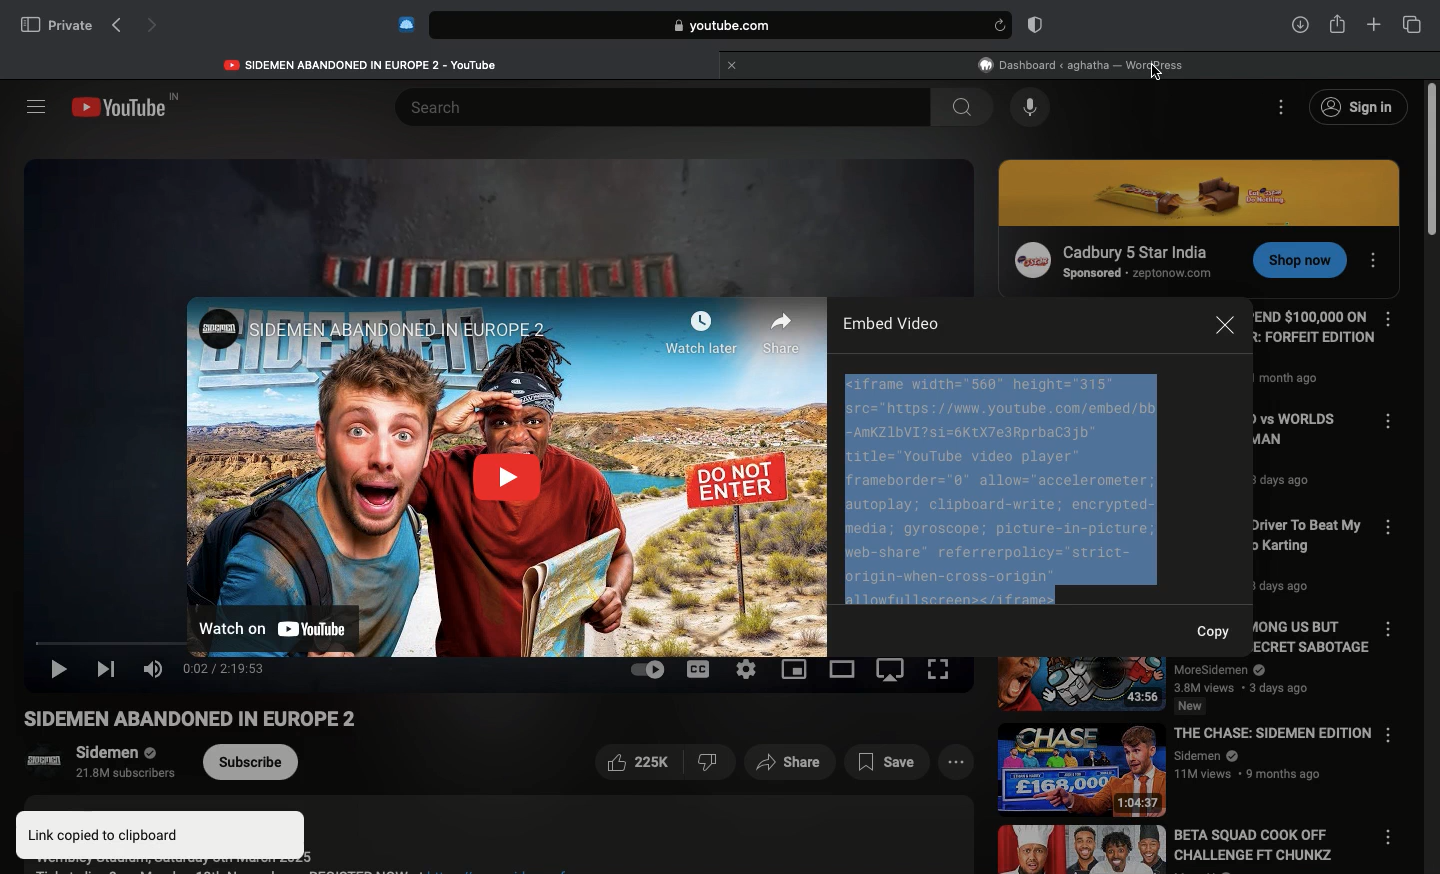  What do you see at coordinates (844, 670) in the screenshot?
I see `Theatre` at bounding box center [844, 670].